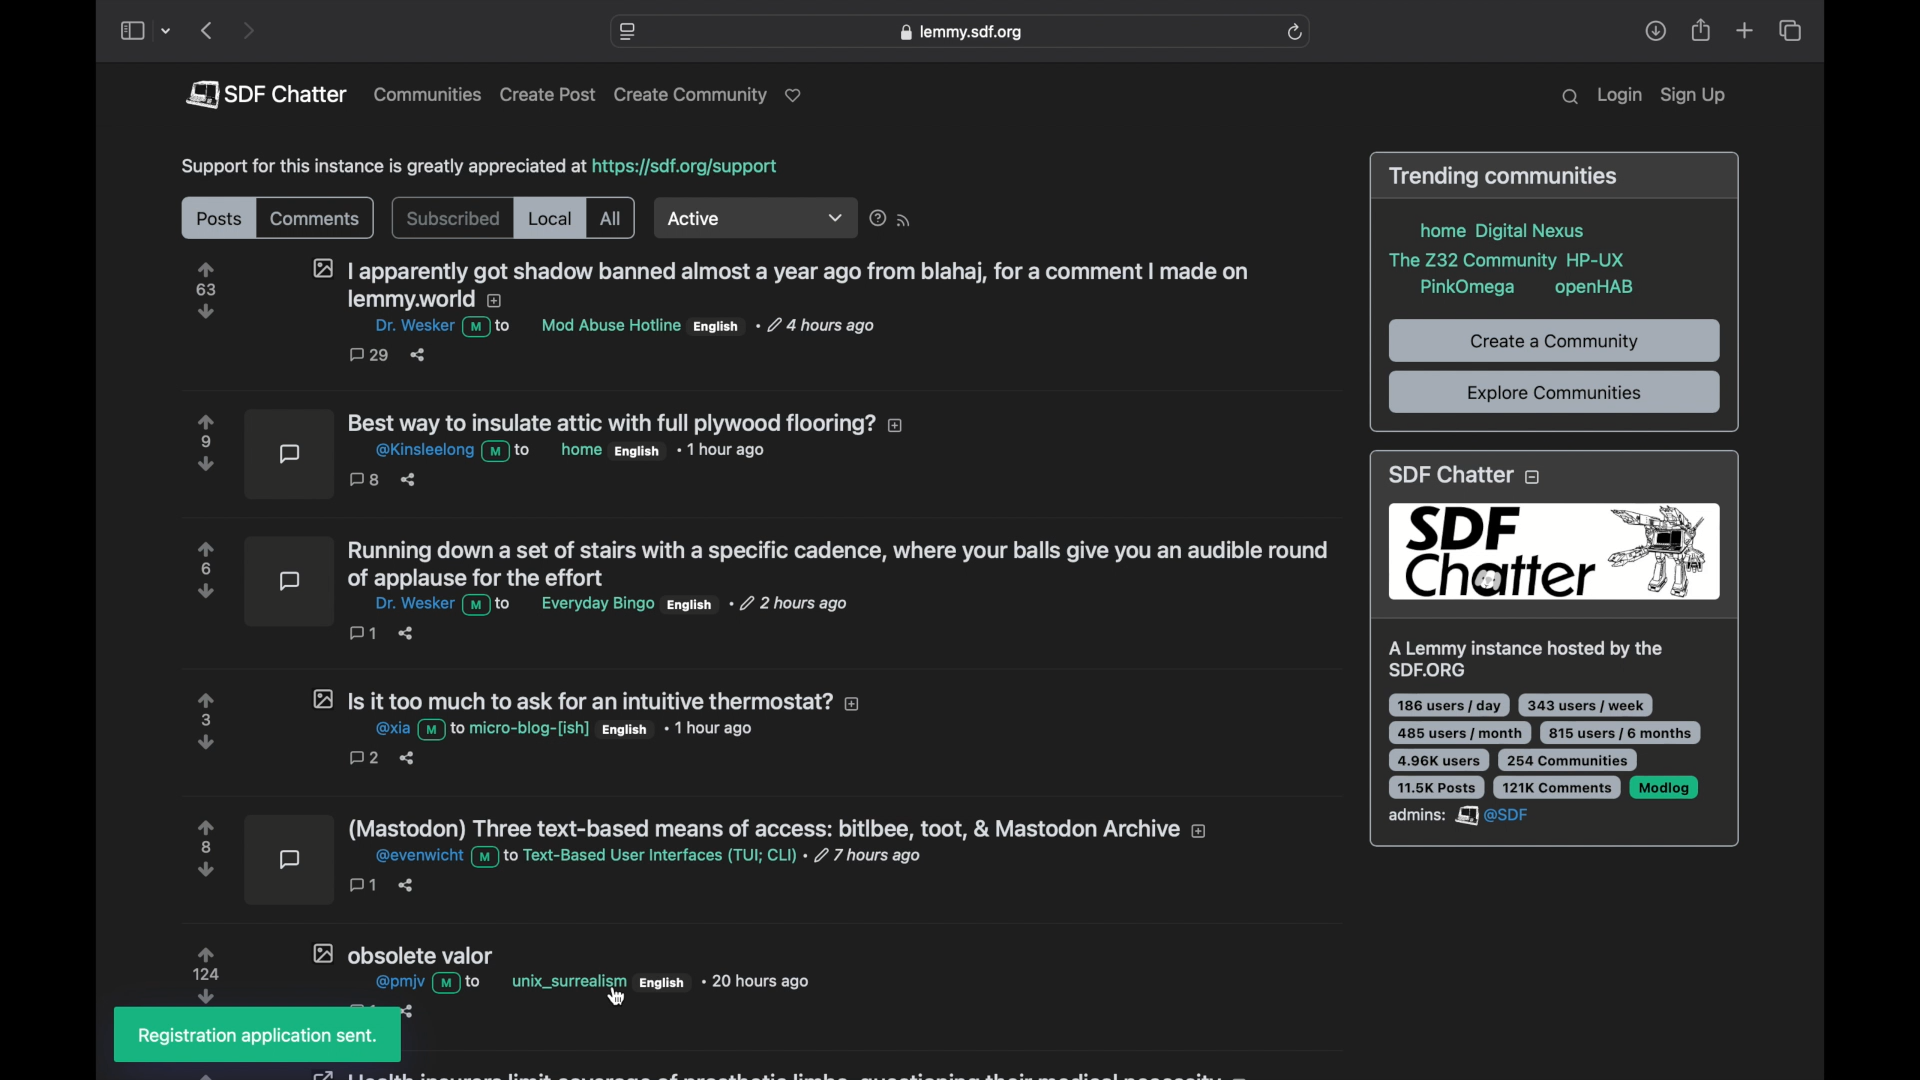  Describe the element at coordinates (1693, 97) in the screenshot. I see `sign up` at that location.